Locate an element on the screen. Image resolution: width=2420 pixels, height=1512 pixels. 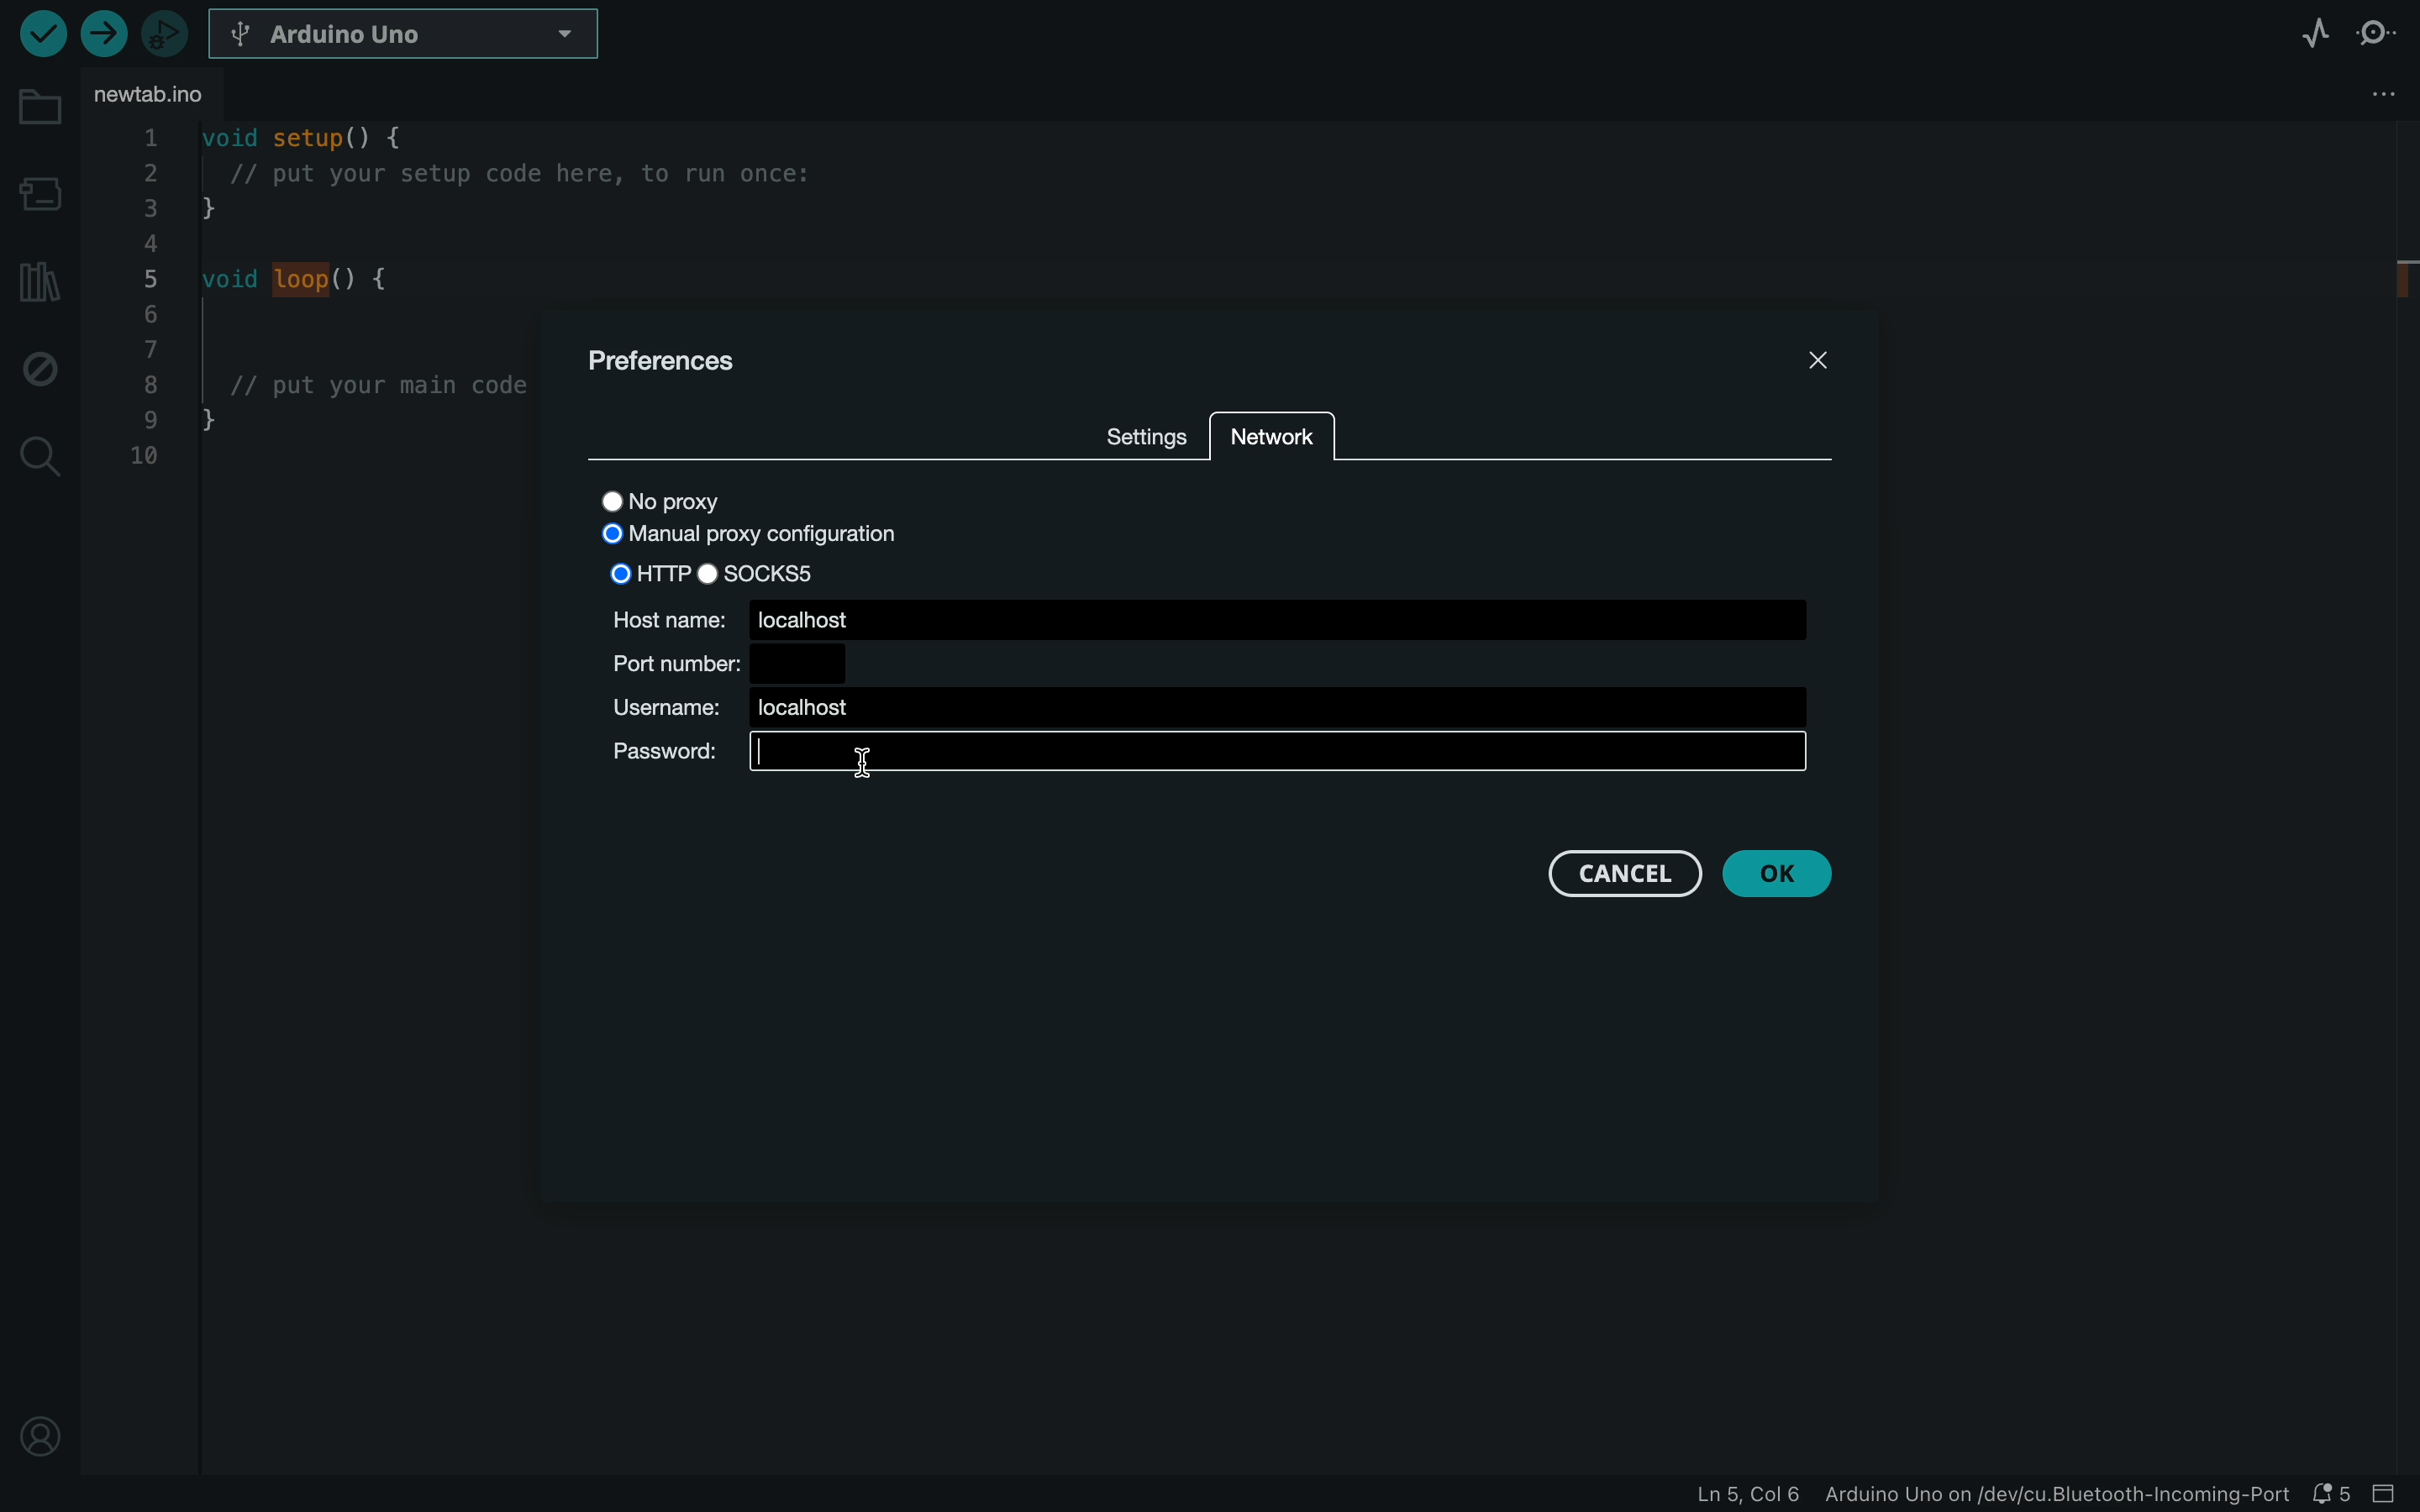
start typing is located at coordinates (1280, 755).